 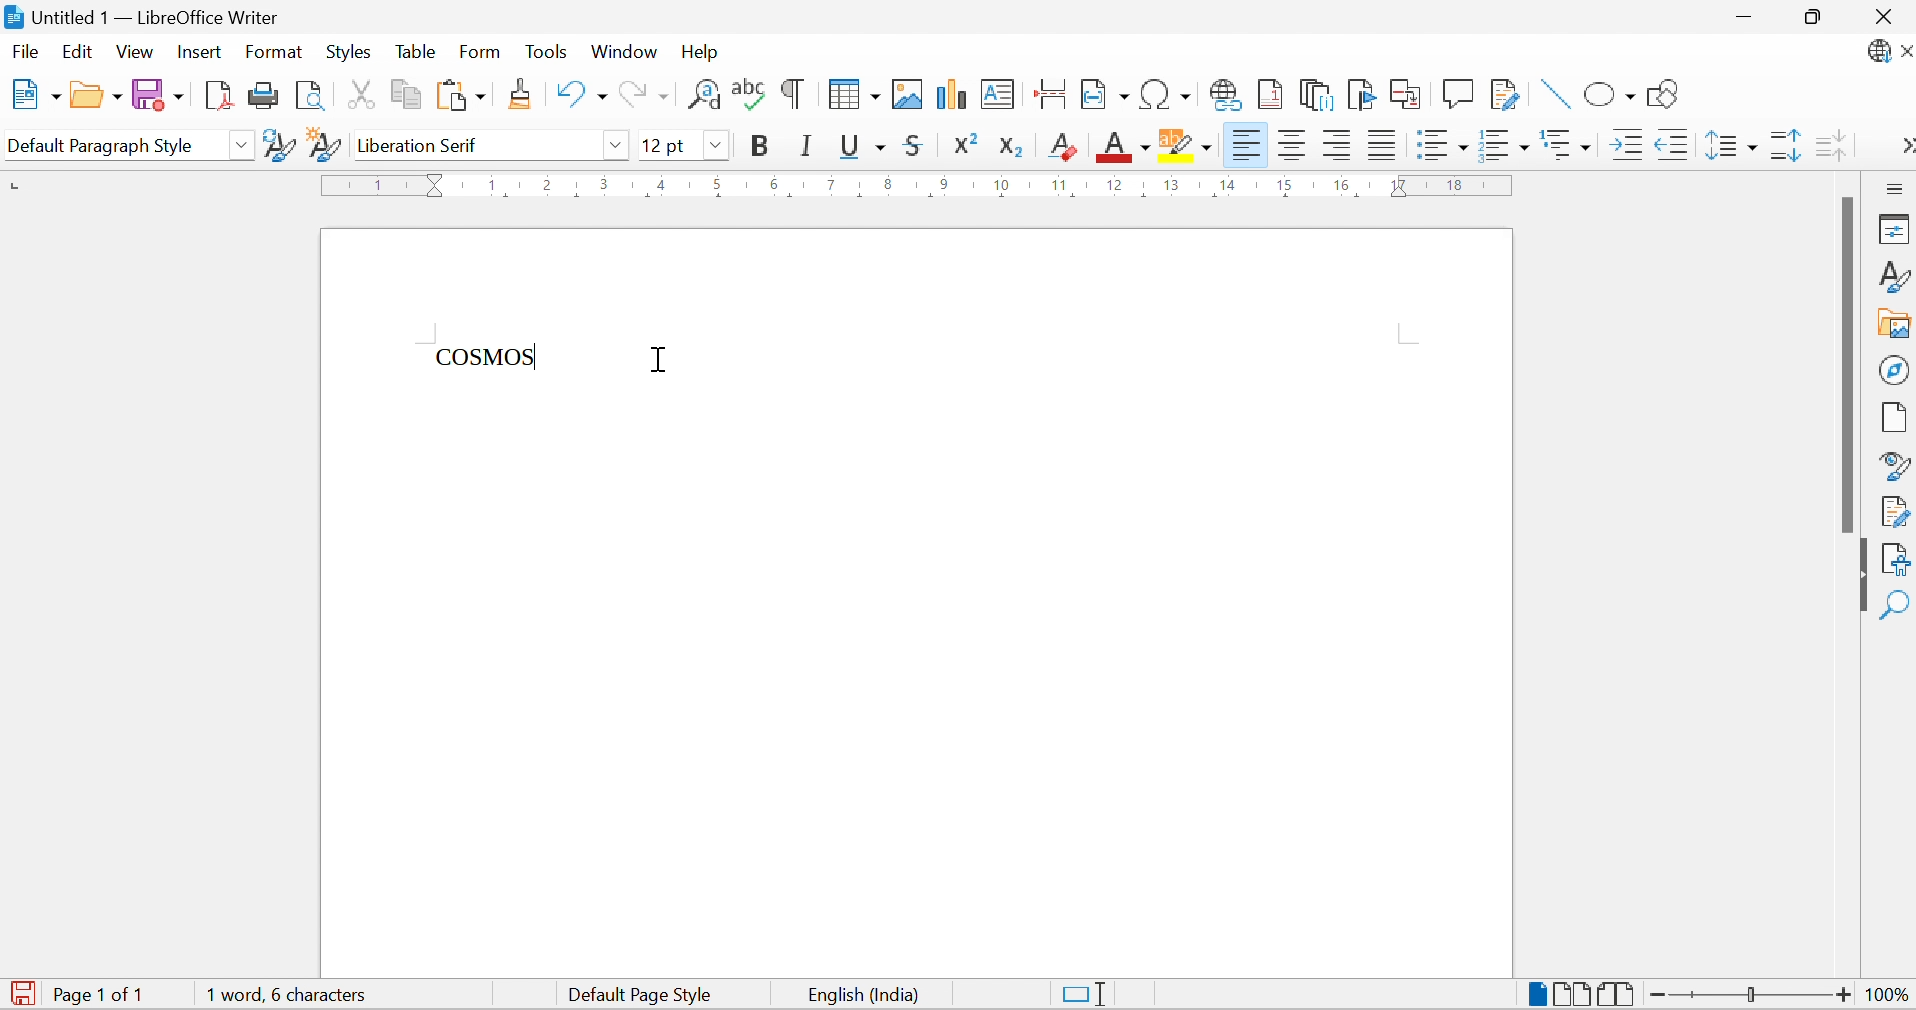 What do you see at coordinates (704, 51) in the screenshot?
I see `Help` at bounding box center [704, 51].